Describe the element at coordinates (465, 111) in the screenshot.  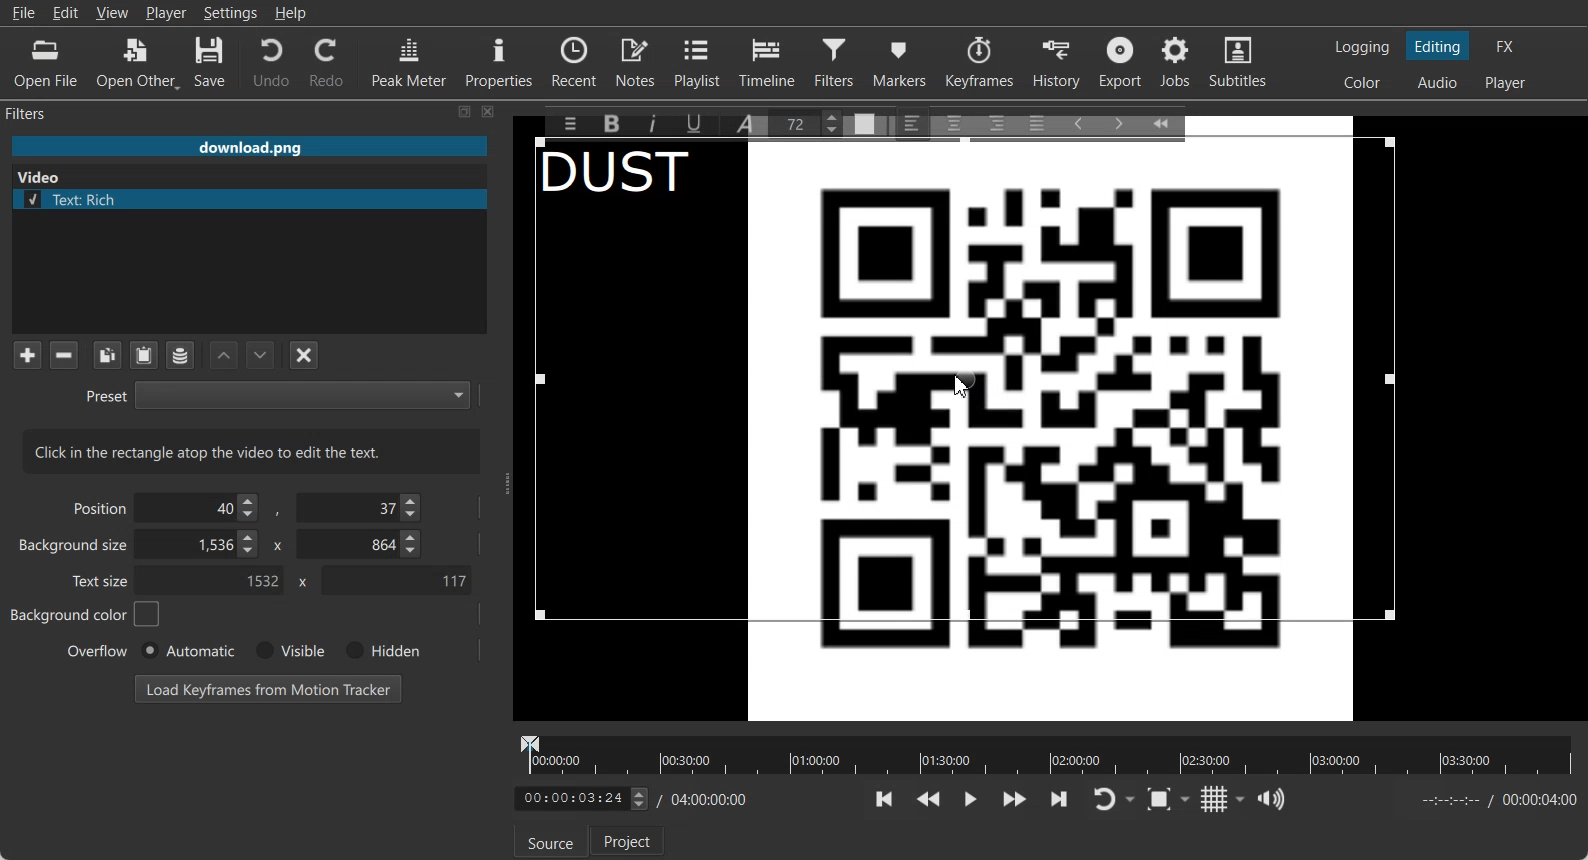
I see `Maximize` at that location.